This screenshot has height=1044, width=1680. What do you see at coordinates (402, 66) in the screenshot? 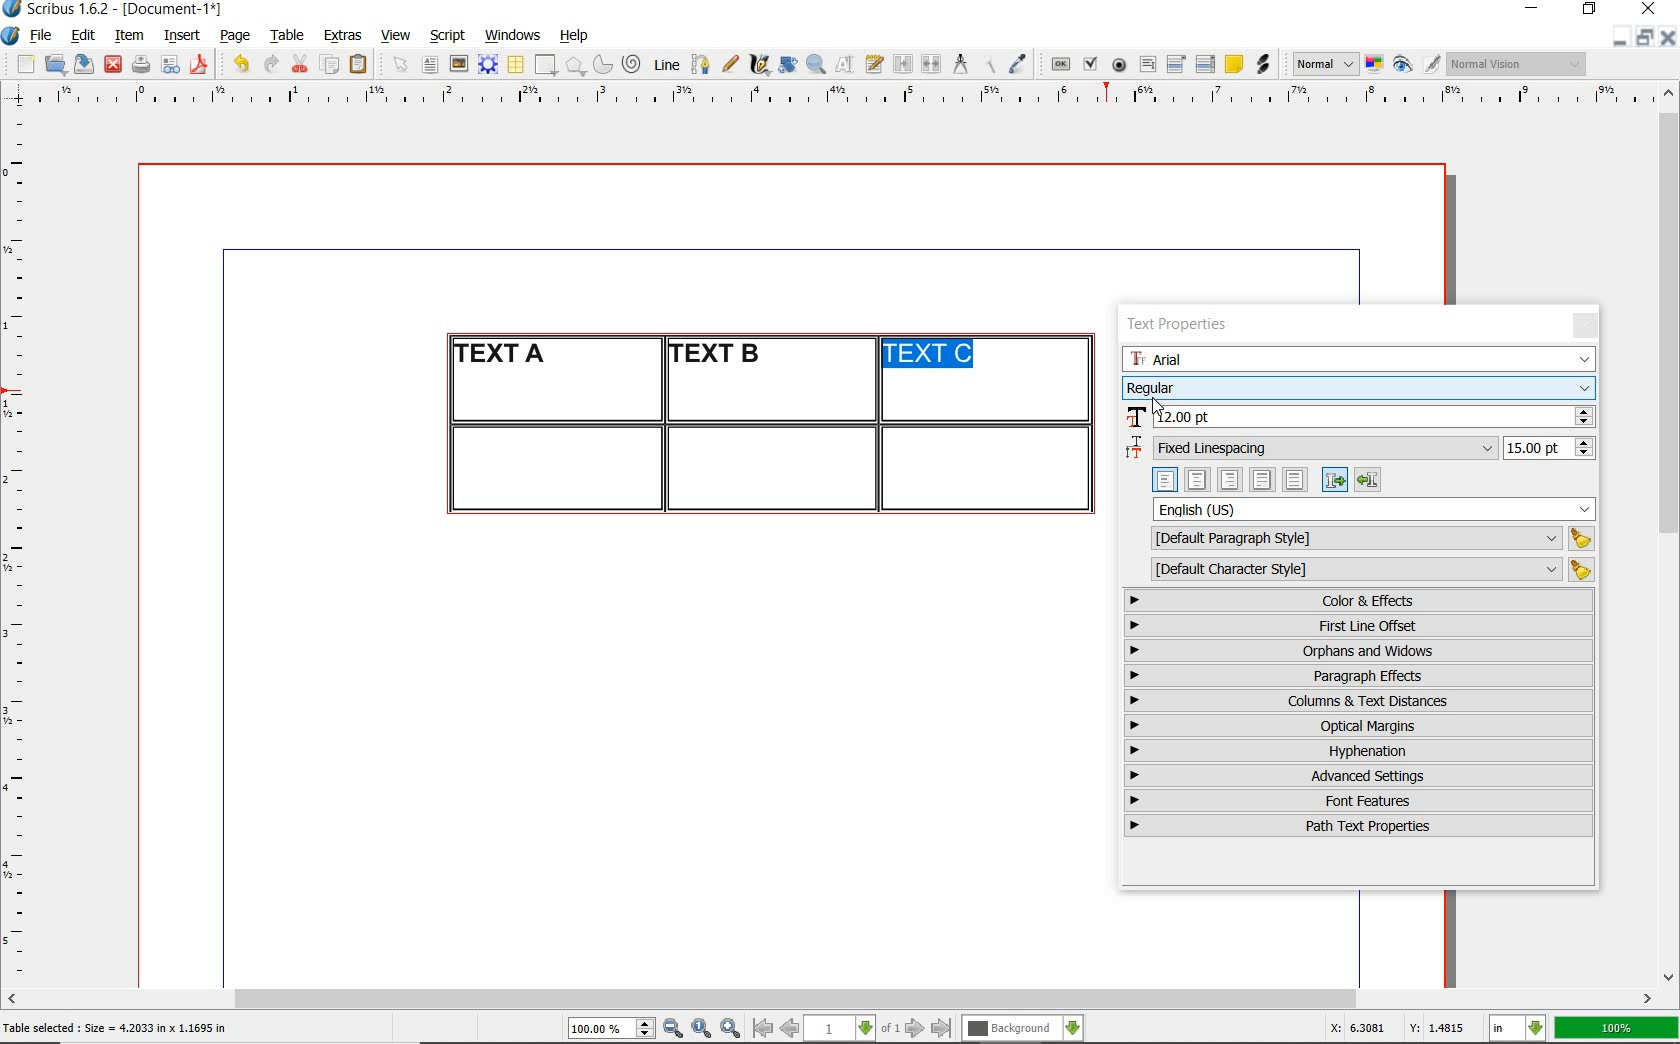
I see `select` at bounding box center [402, 66].